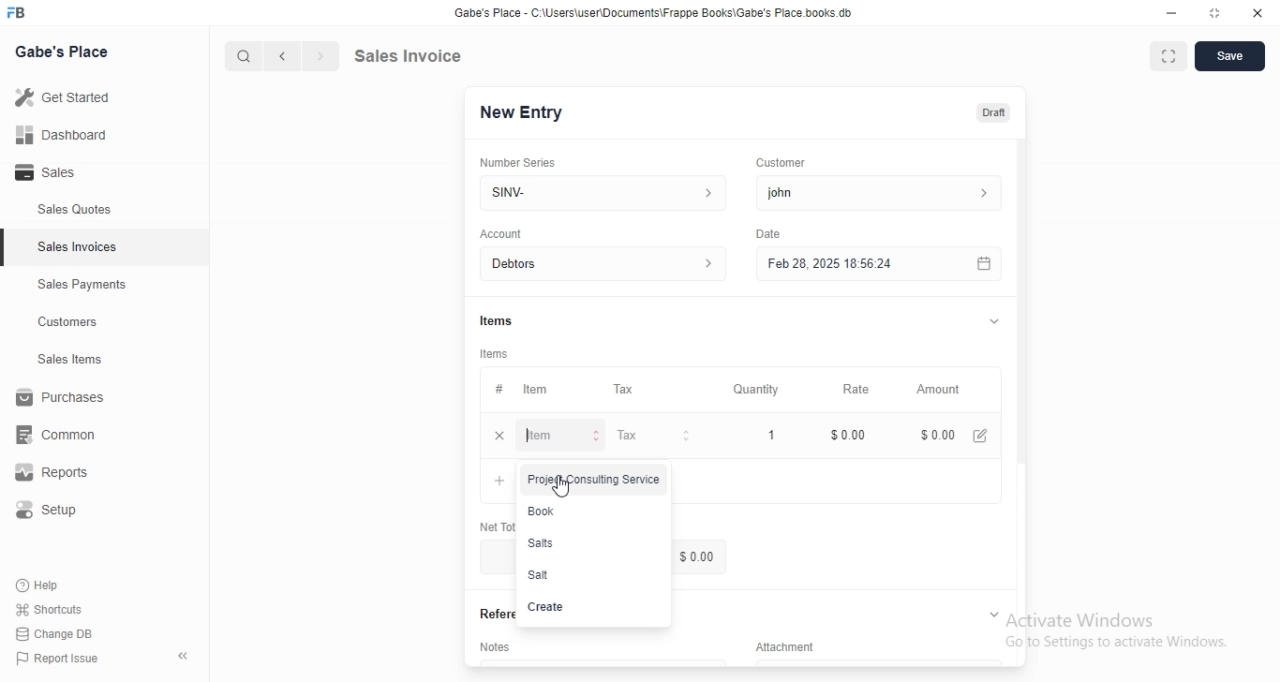  I want to click on FB logo, so click(20, 13).